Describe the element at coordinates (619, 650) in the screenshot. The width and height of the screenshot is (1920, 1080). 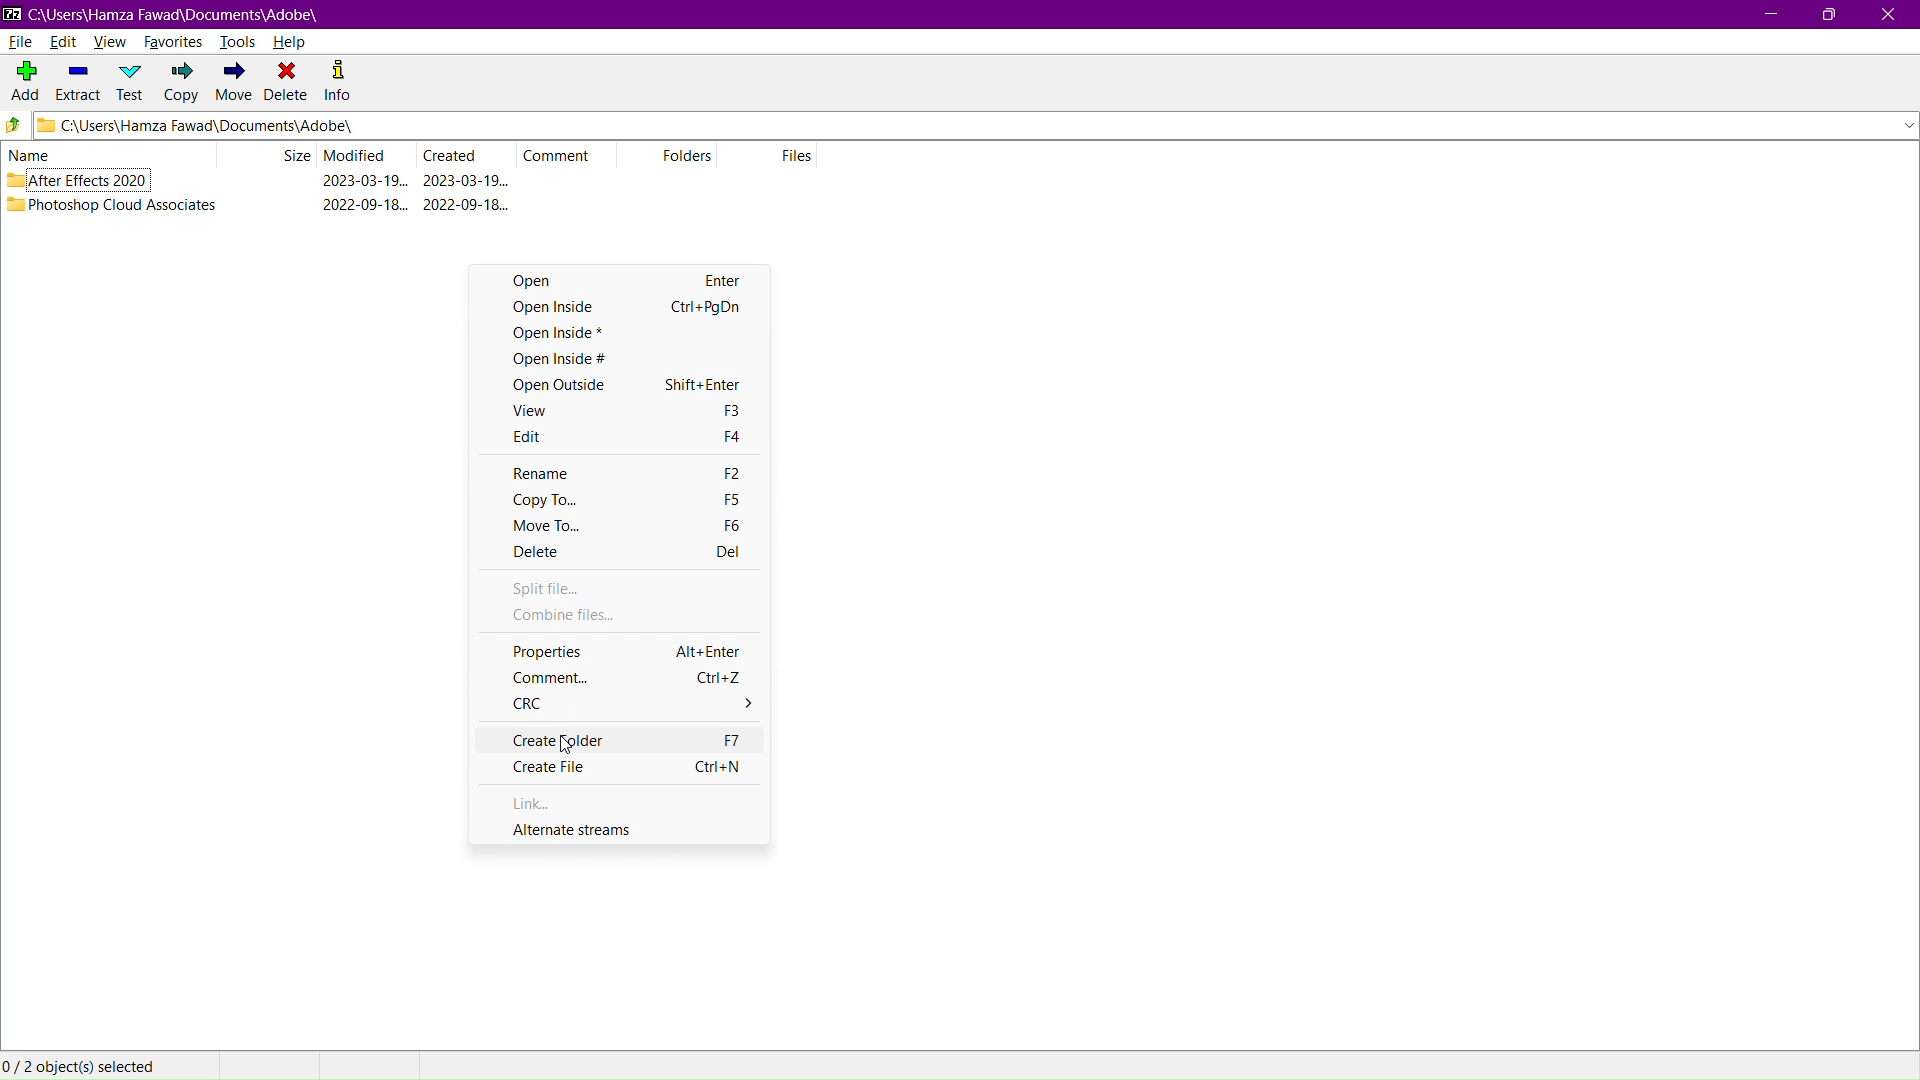
I see `Properties` at that location.